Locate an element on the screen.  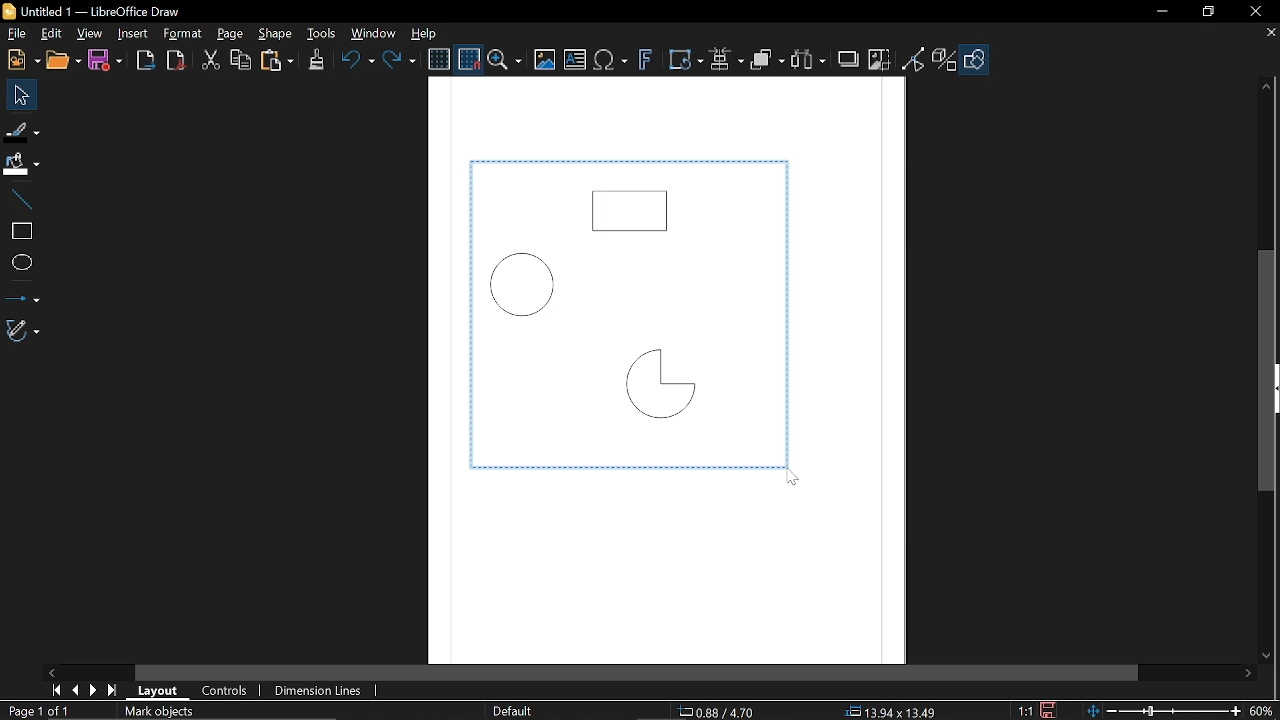
Open is located at coordinates (63, 60).